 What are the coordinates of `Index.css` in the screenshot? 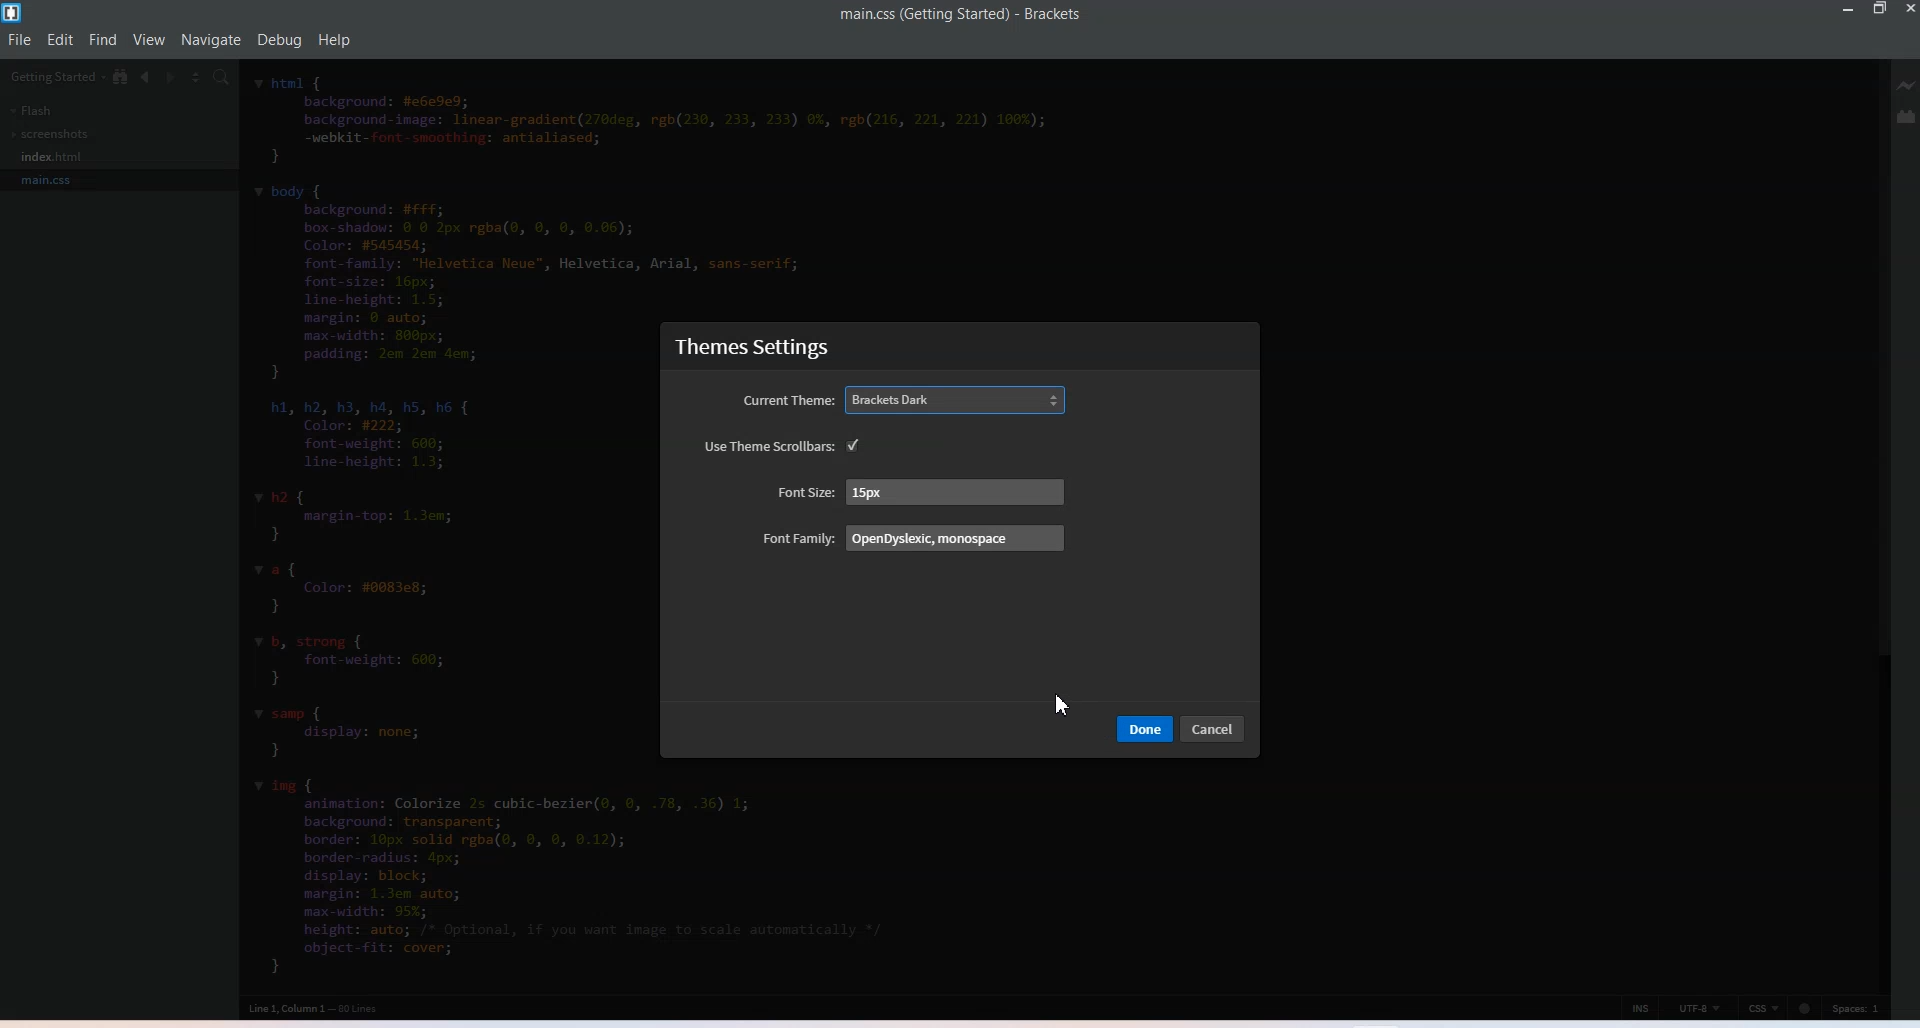 It's located at (56, 155).